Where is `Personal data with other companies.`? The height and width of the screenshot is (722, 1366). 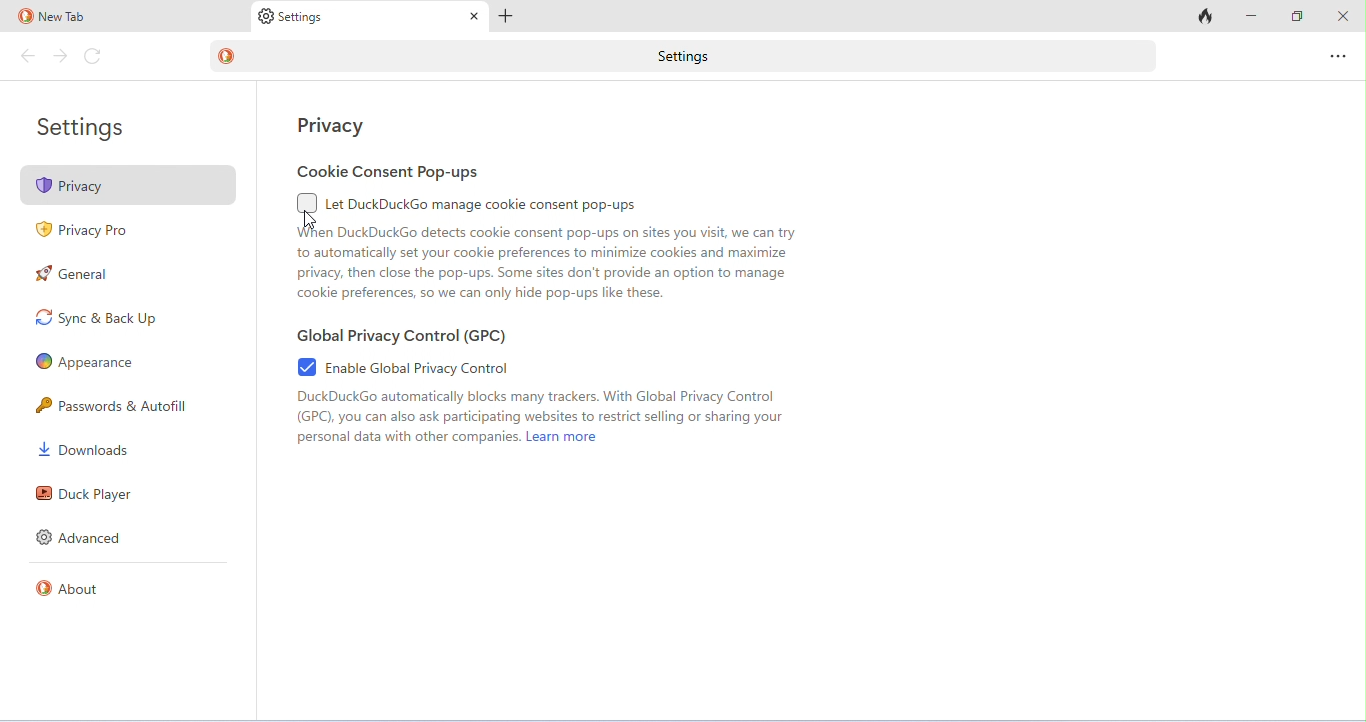 Personal data with other companies. is located at coordinates (408, 437).